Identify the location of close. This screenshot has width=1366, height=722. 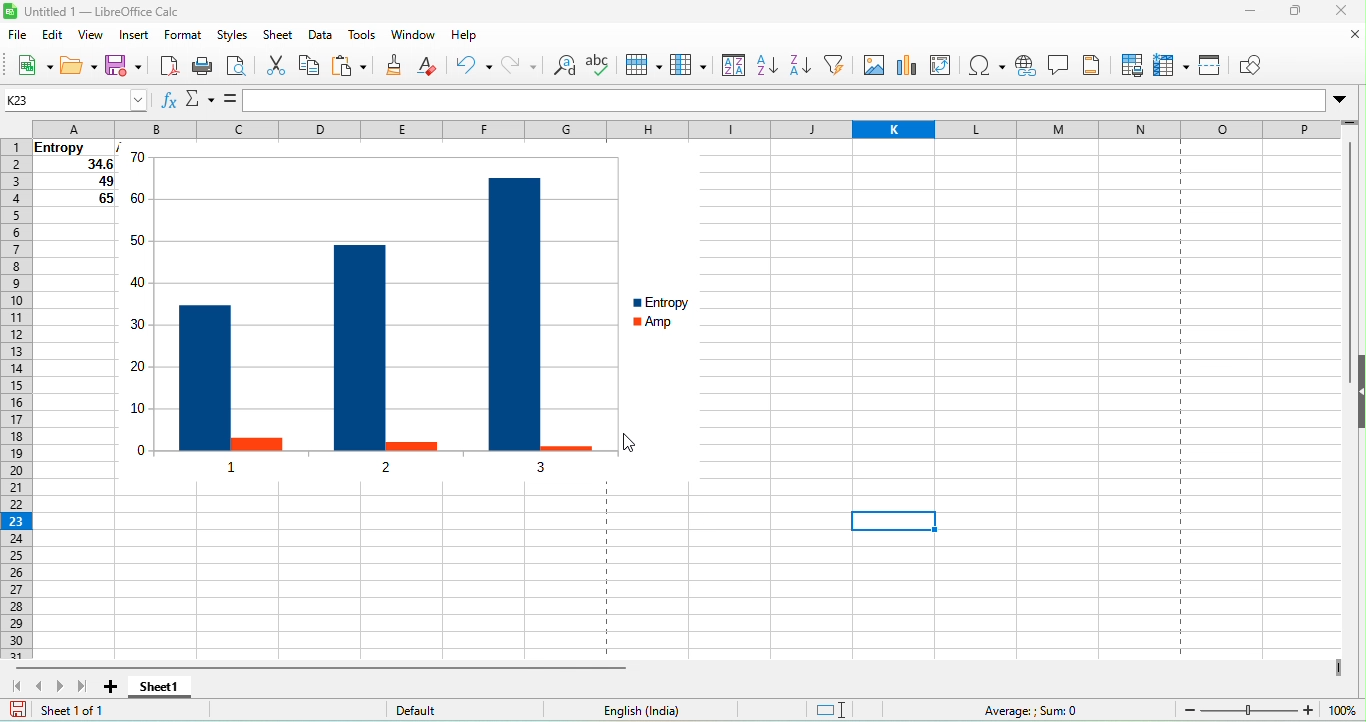
(1346, 12).